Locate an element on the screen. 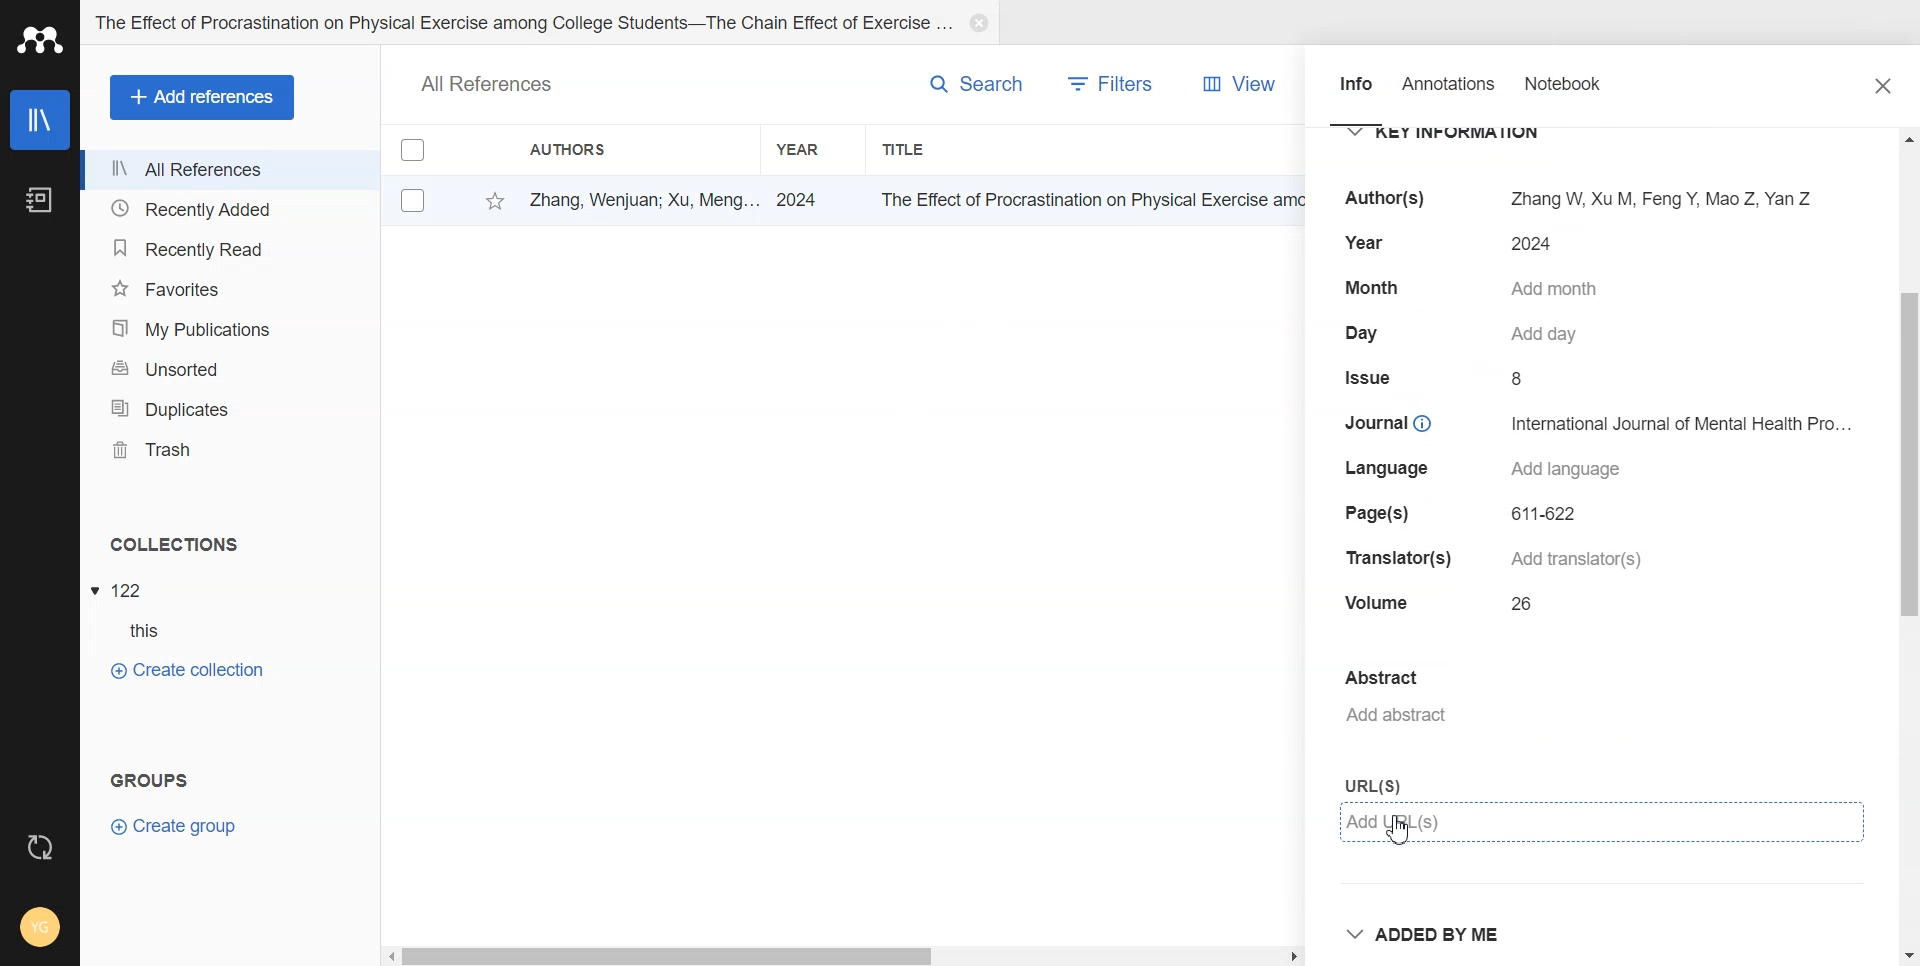 The width and height of the screenshot is (1920, 966). Key Information is located at coordinates (1457, 134).